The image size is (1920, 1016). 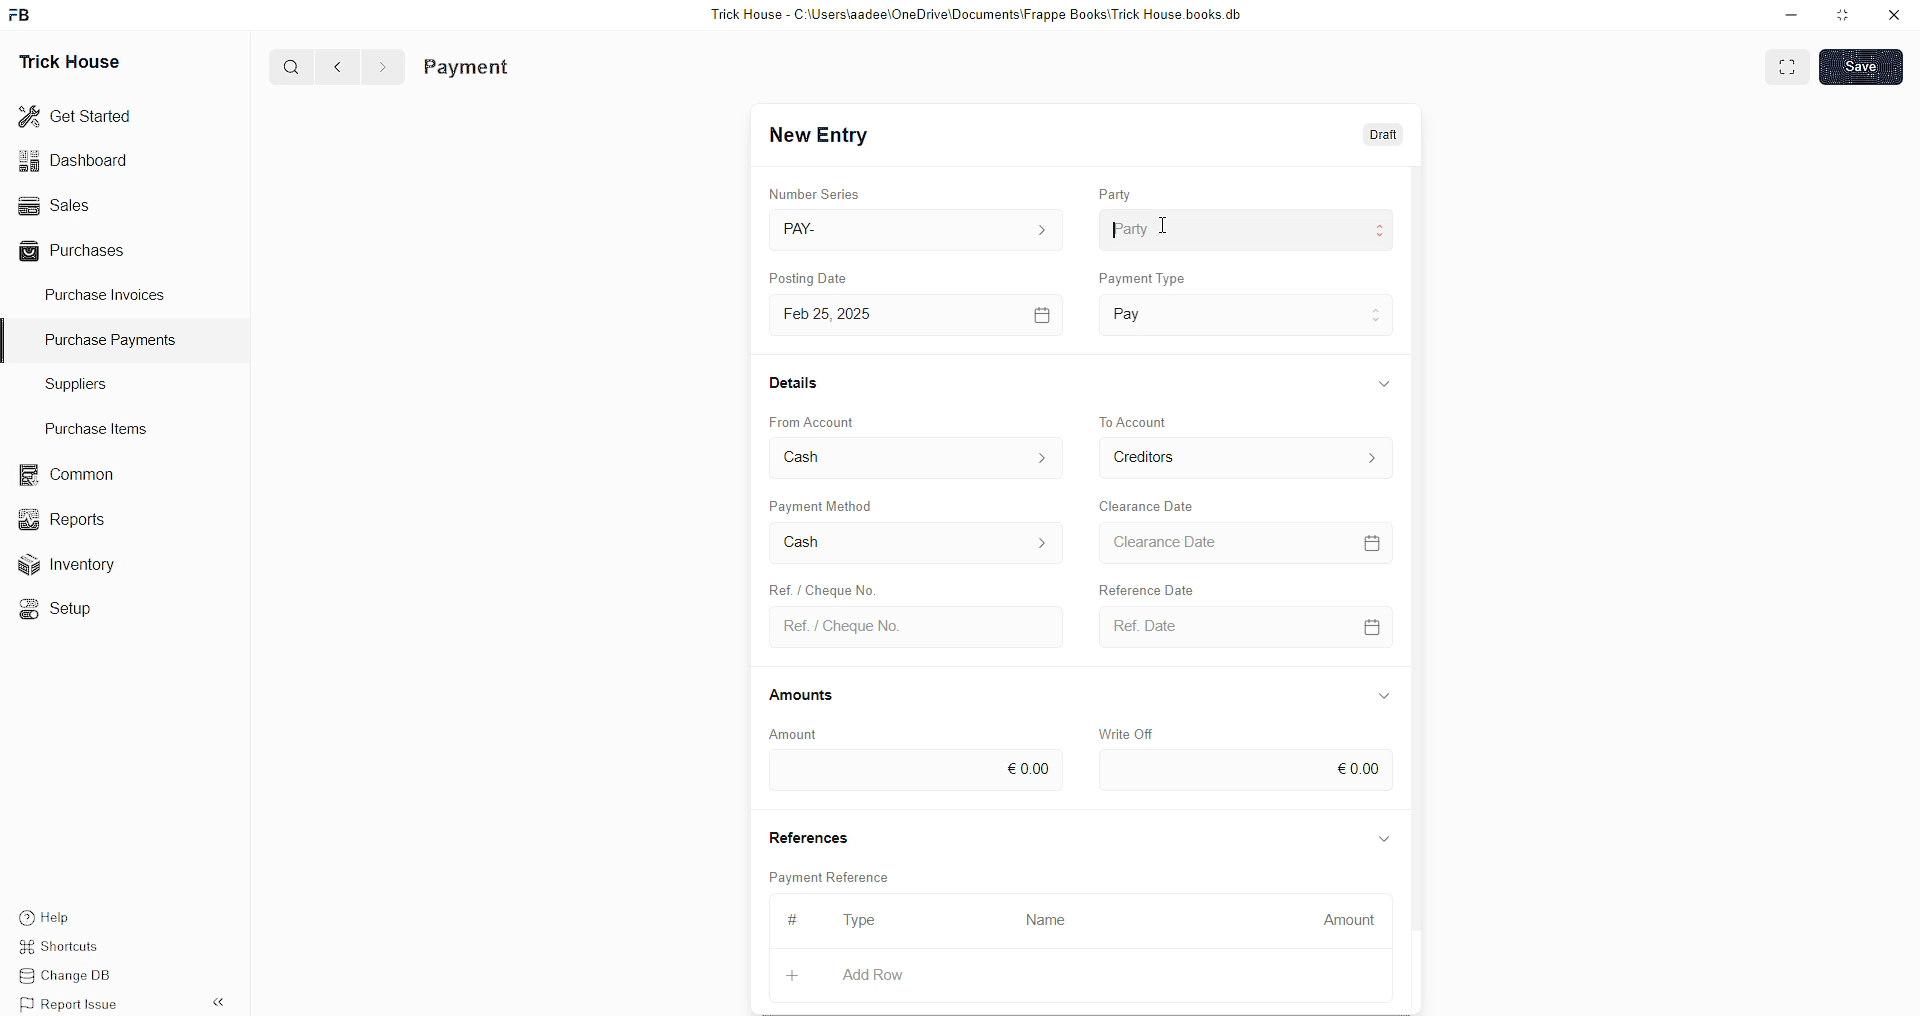 What do you see at coordinates (75, 1004) in the screenshot?
I see `Report Issue` at bounding box center [75, 1004].